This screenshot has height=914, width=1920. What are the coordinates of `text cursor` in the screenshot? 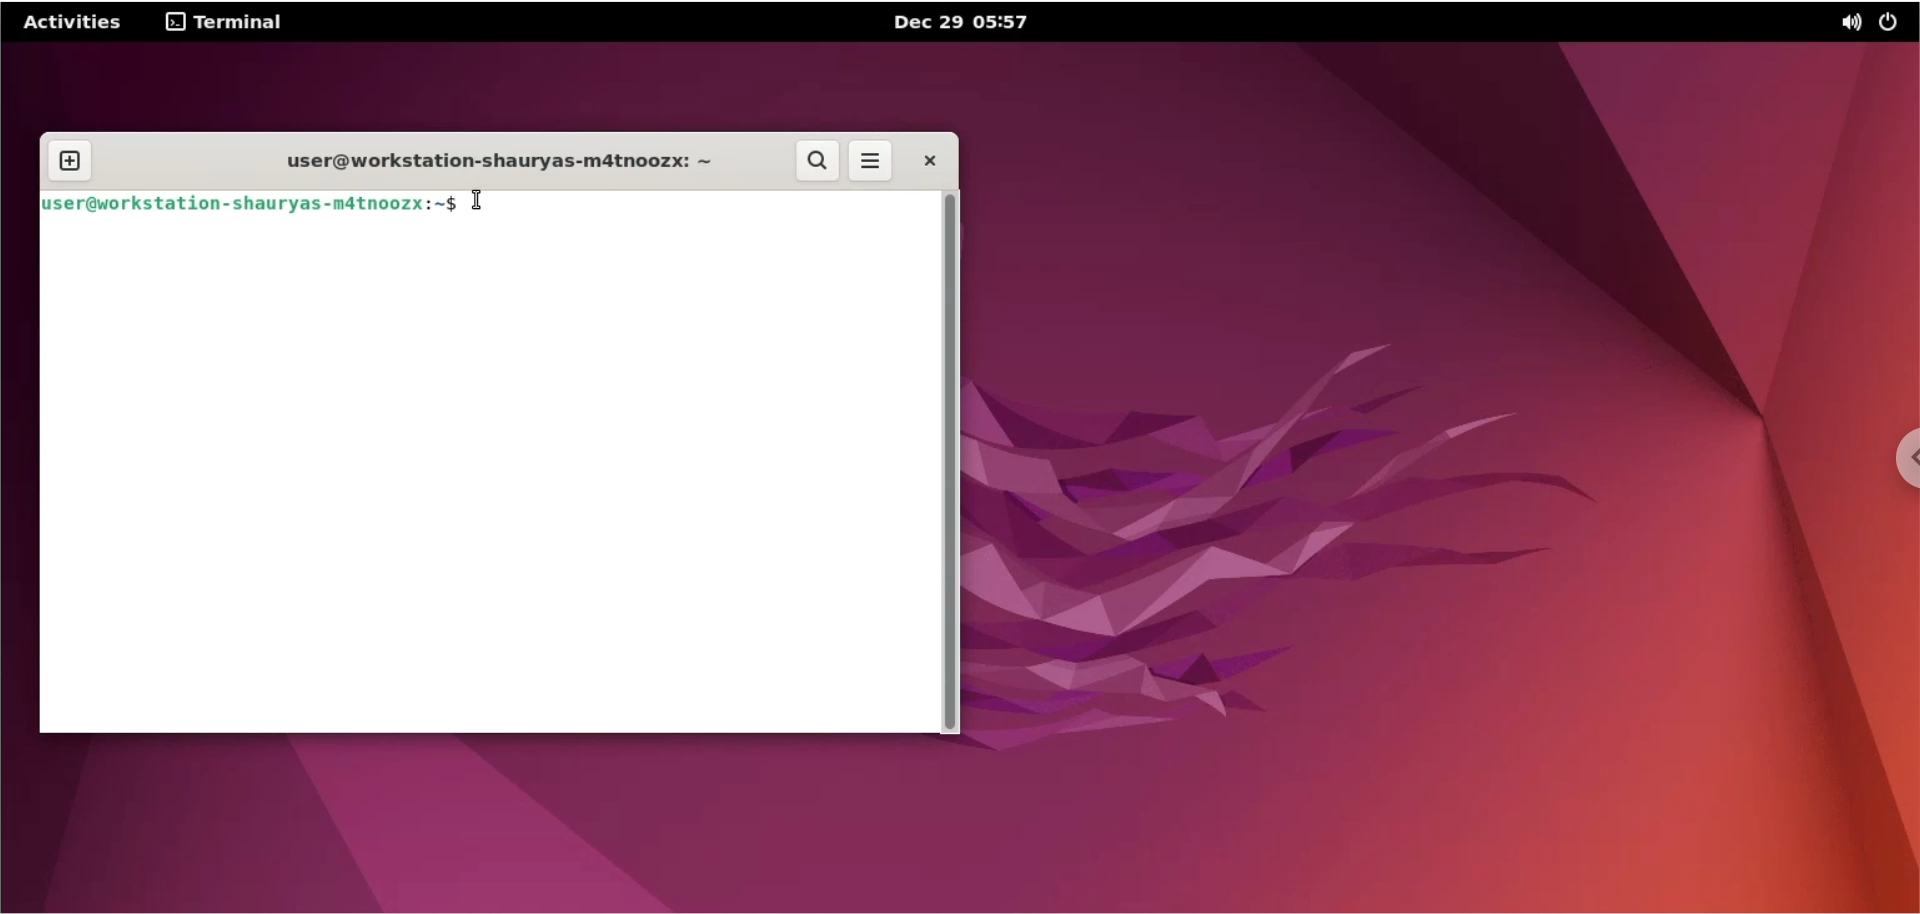 It's located at (477, 202).